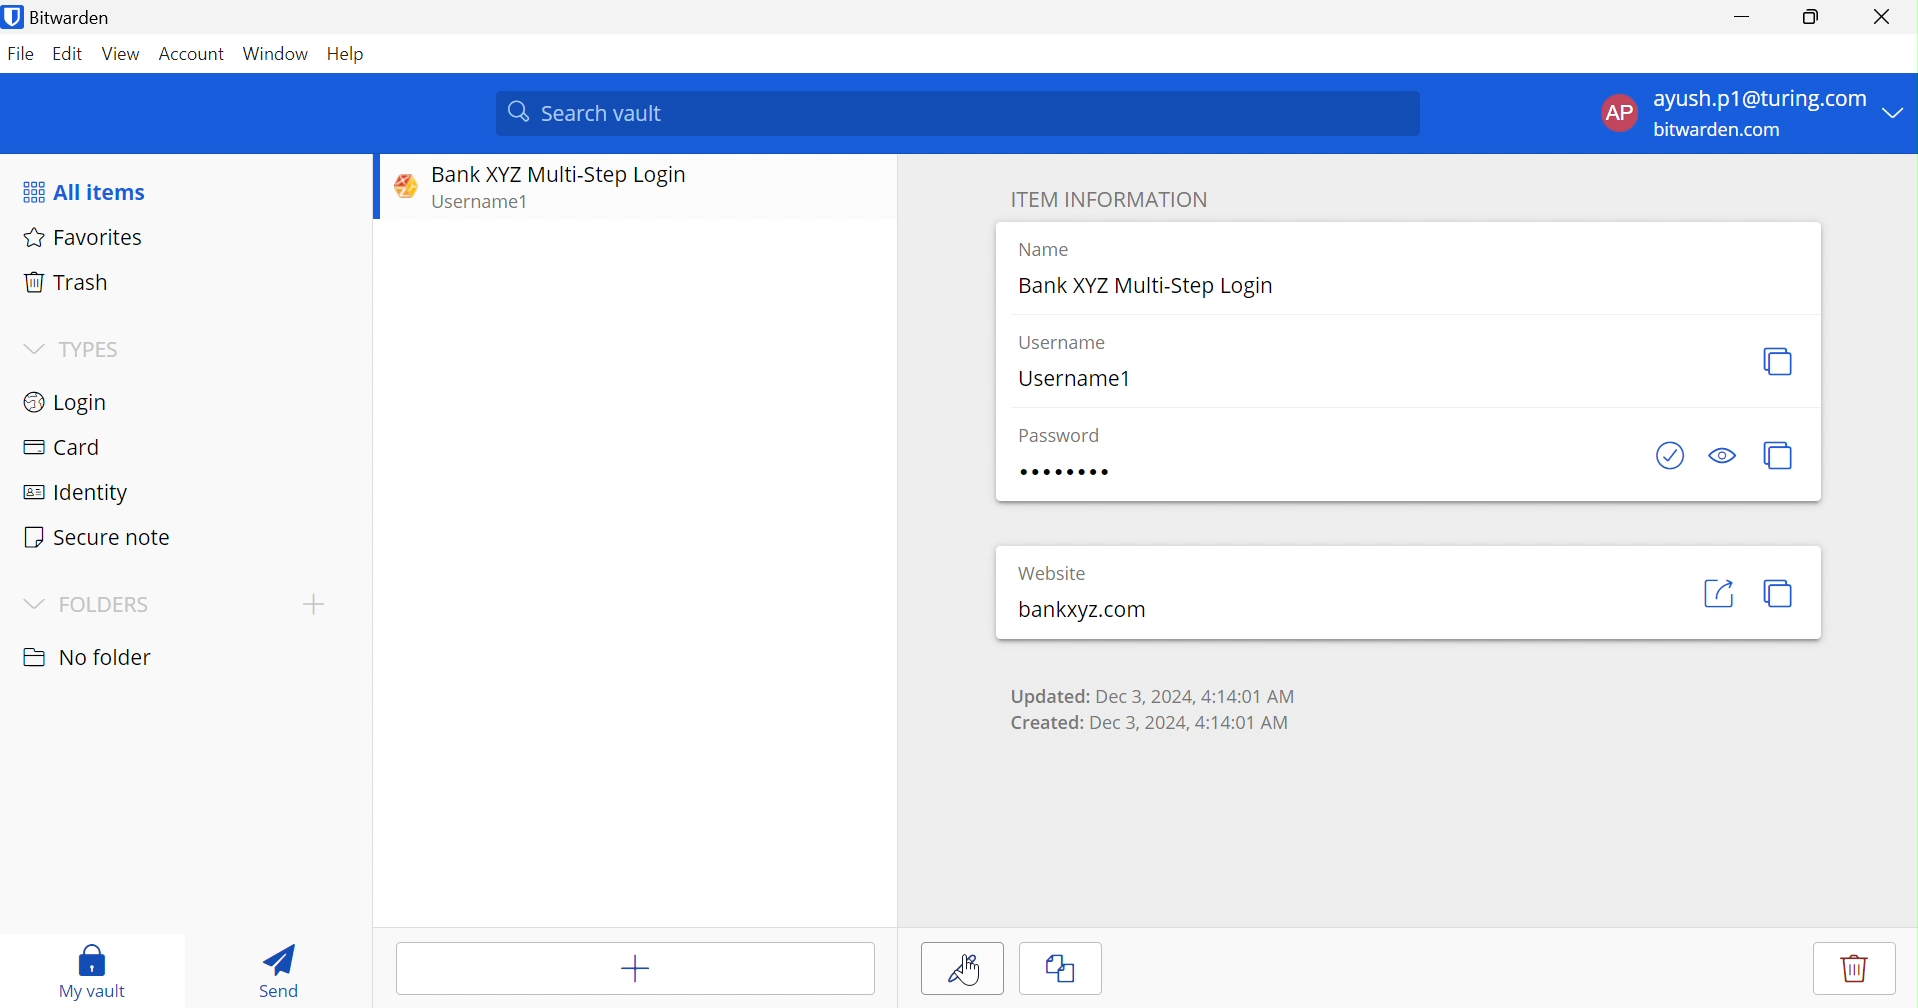 The image size is (1918, 1008). I want to click on Username, so click(1063, 340).